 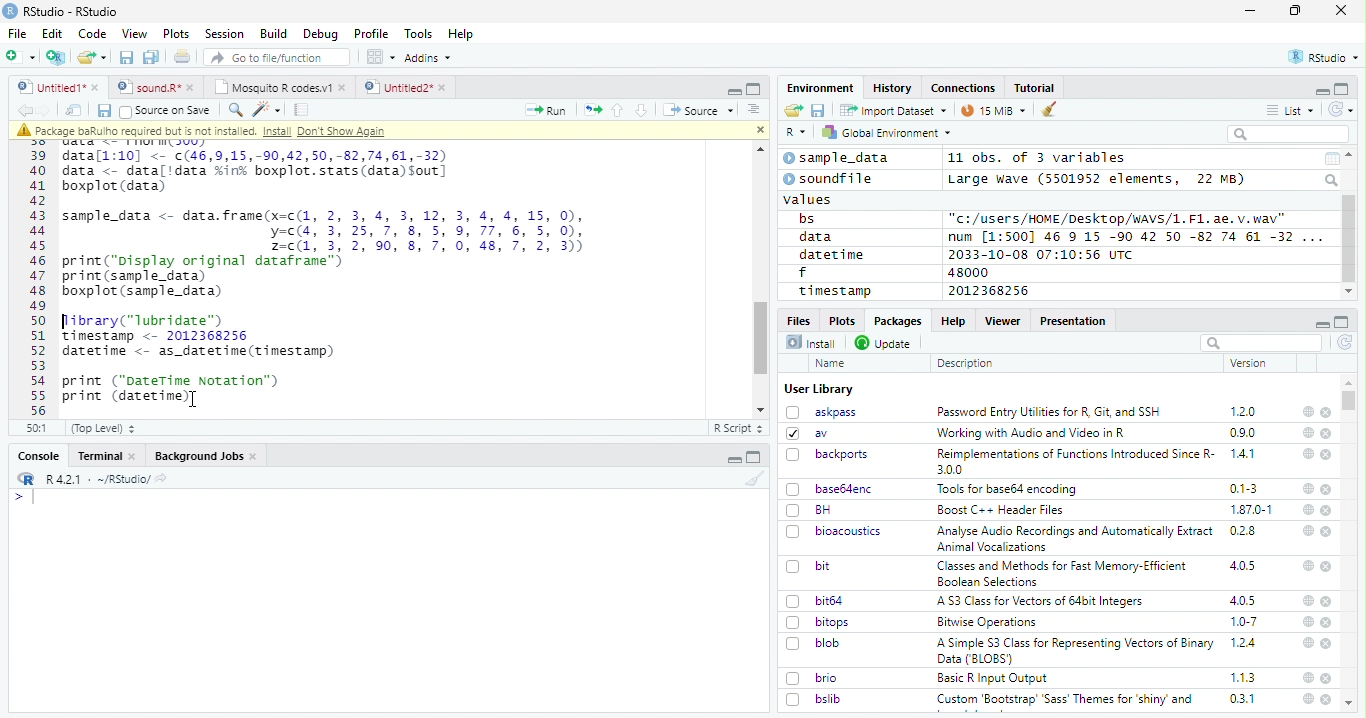 What do you see at coordinates (1308, 489) in the screenshot?
I see `help` at bounding box center [1308, 489].